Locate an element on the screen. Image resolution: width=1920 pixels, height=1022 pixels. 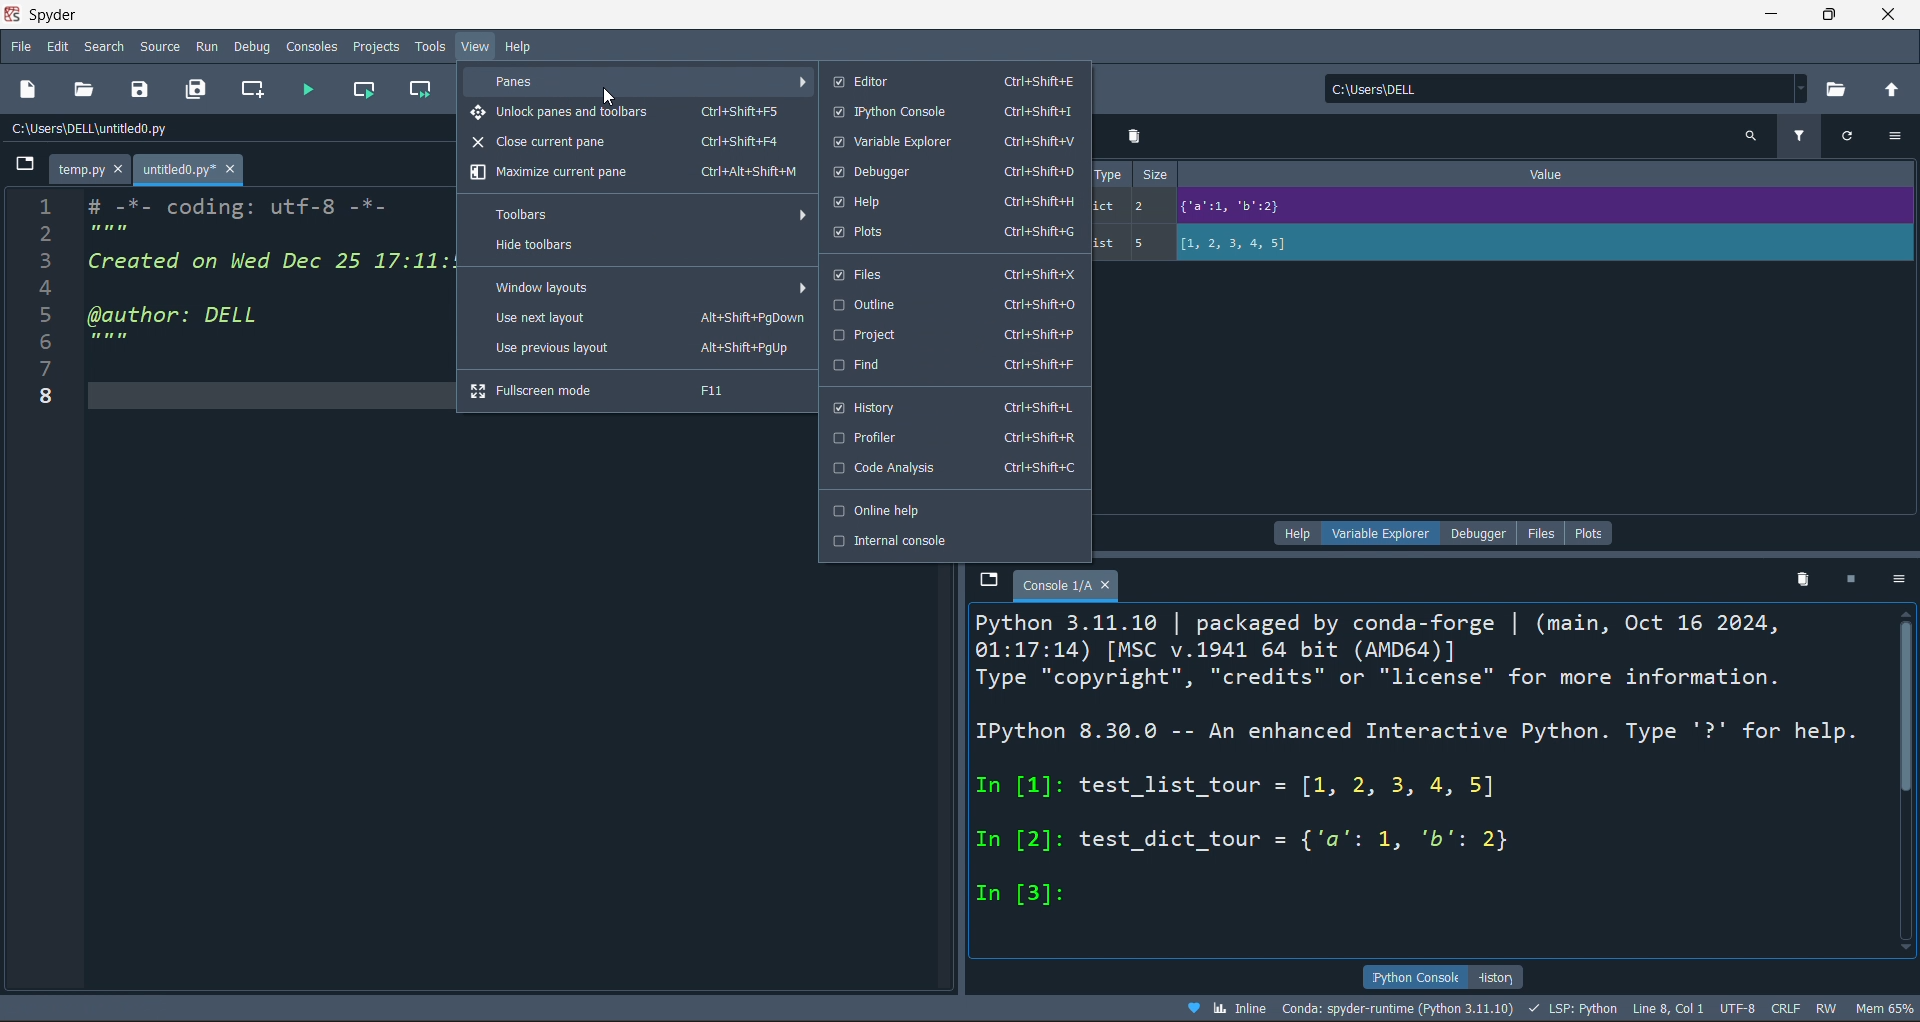
dict is located at coordinates (1108, 207).